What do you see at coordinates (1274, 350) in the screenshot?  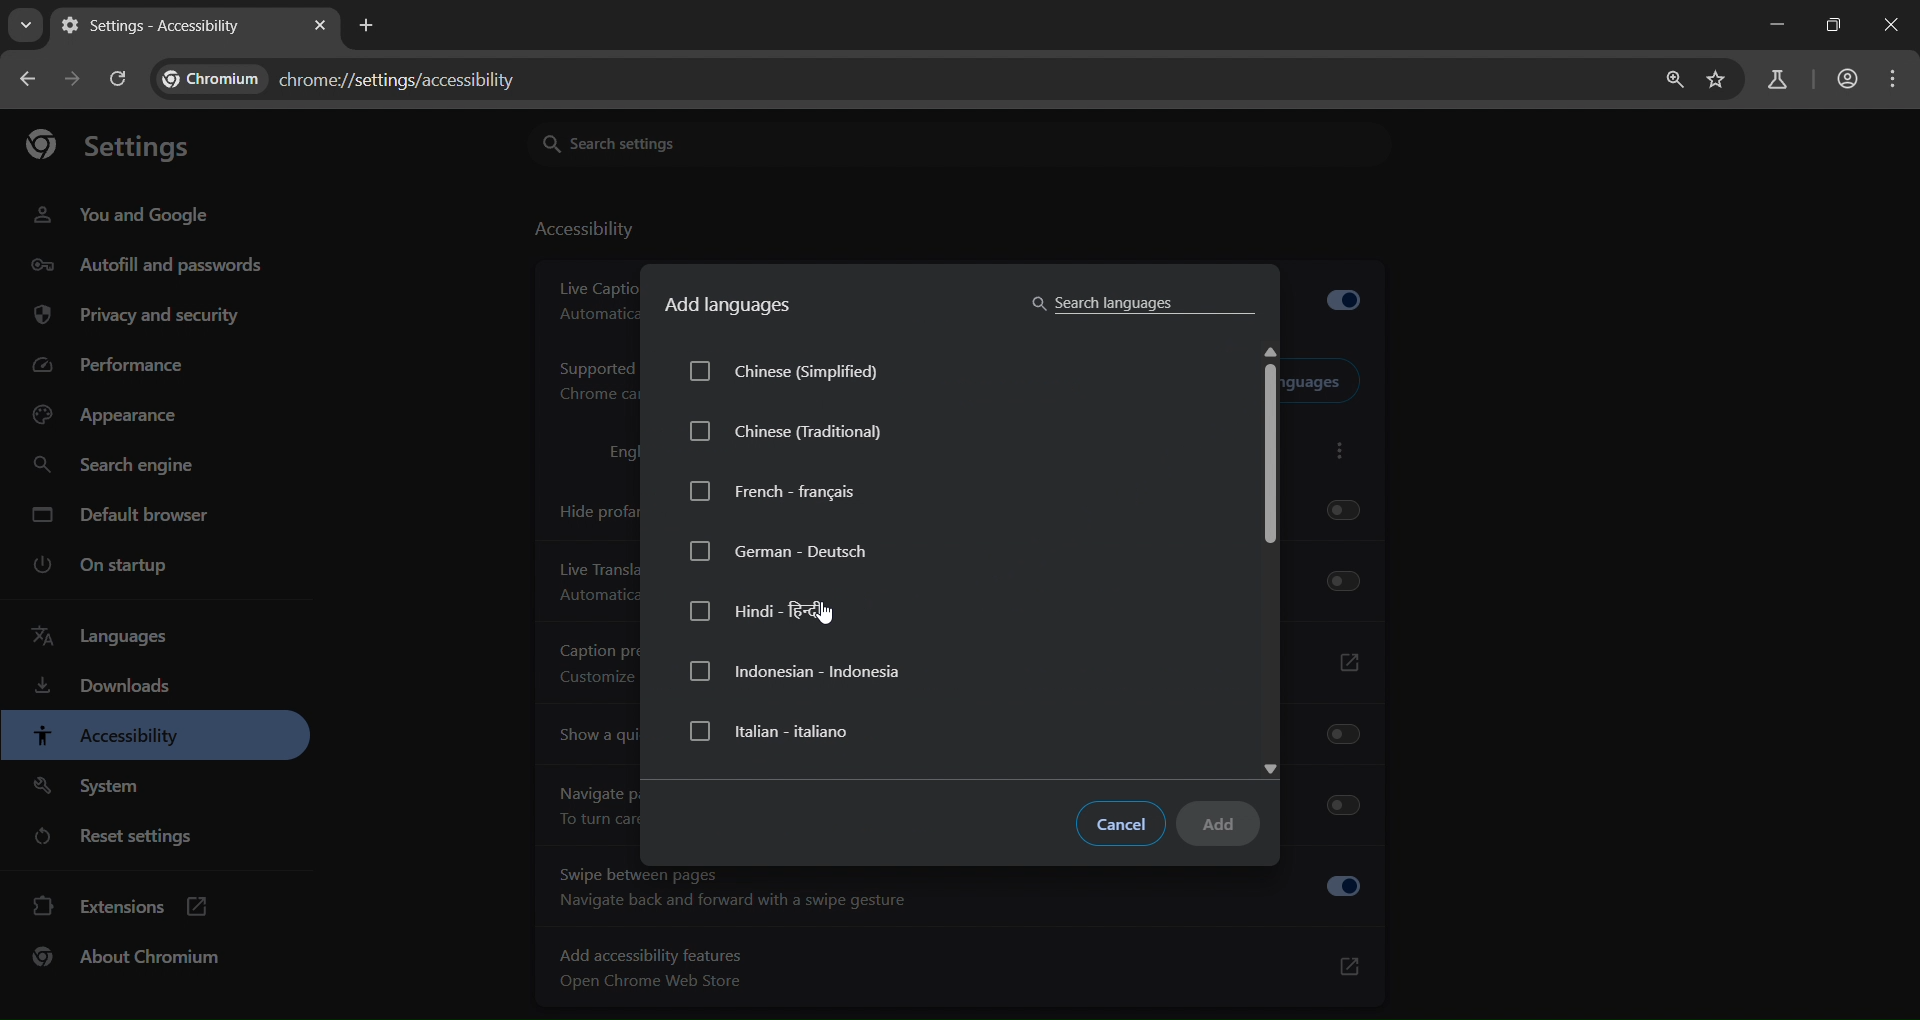 I see `scroll up` at bounding box center [1274, 350].